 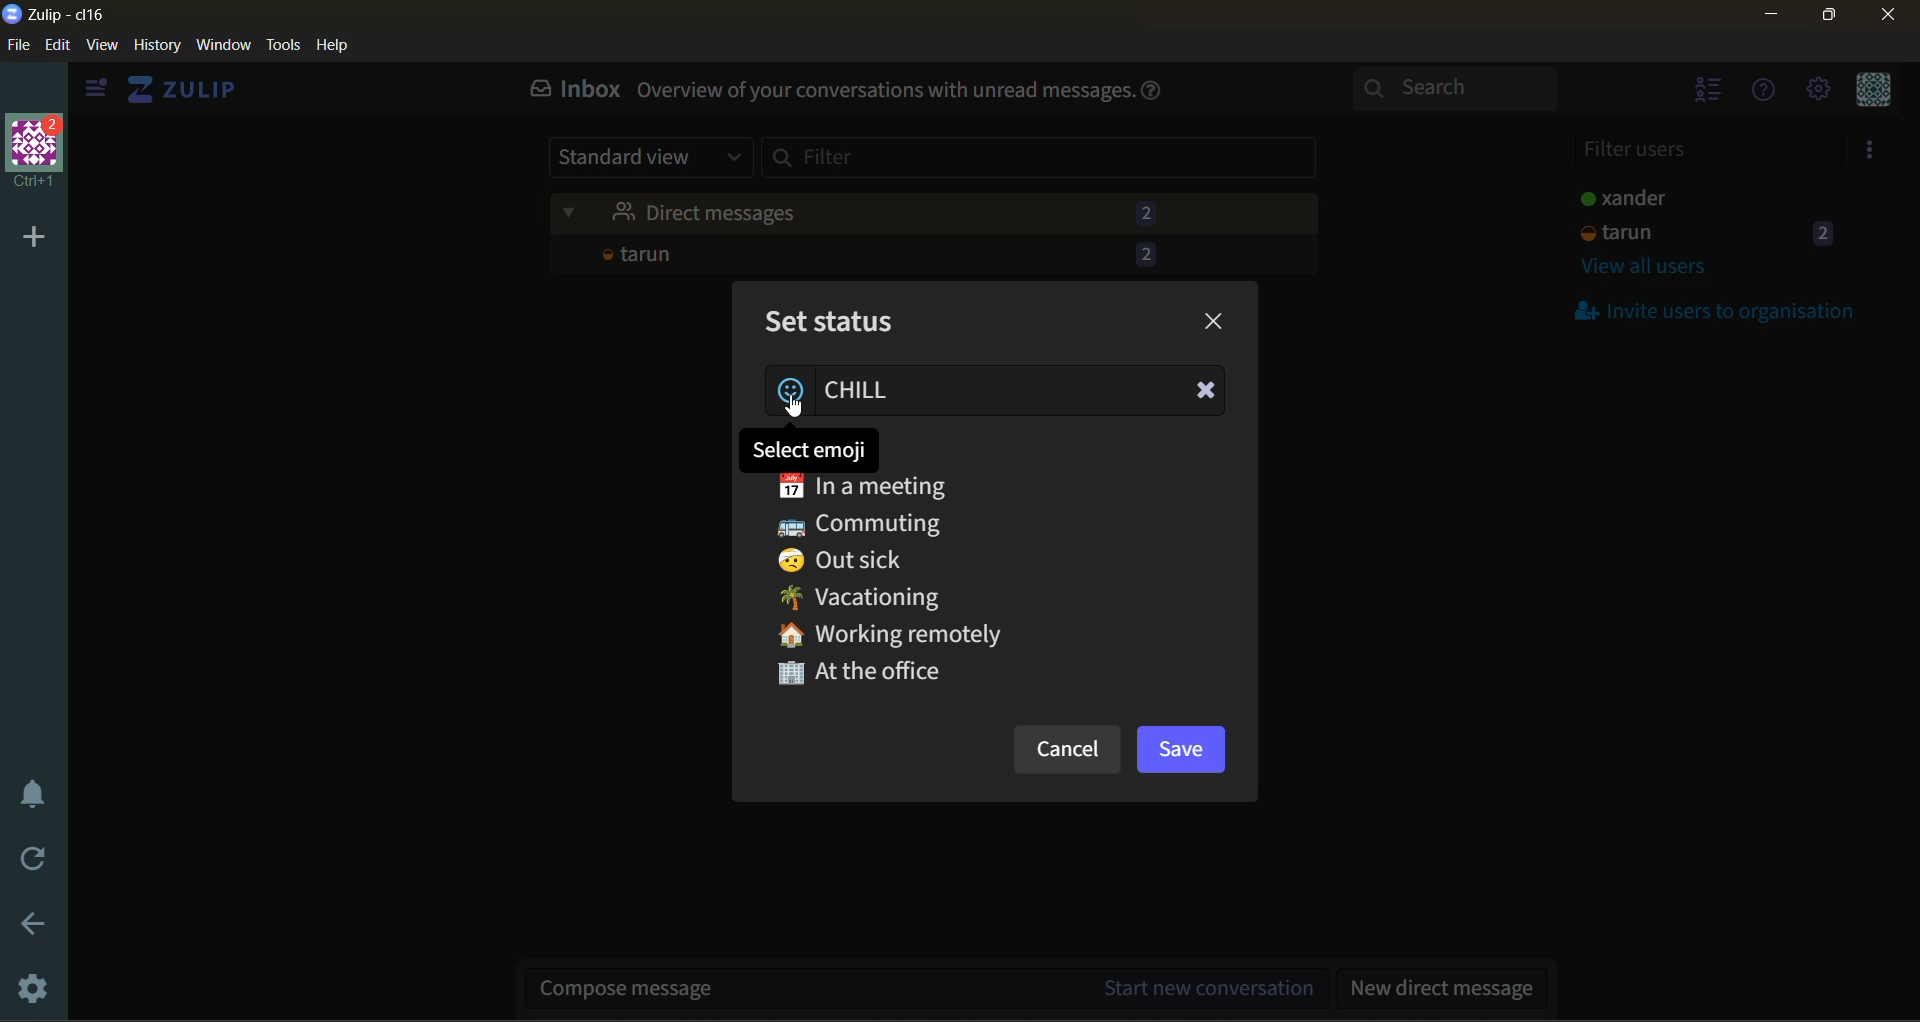 I want to click on Commuting, so click(x=872, y=520).